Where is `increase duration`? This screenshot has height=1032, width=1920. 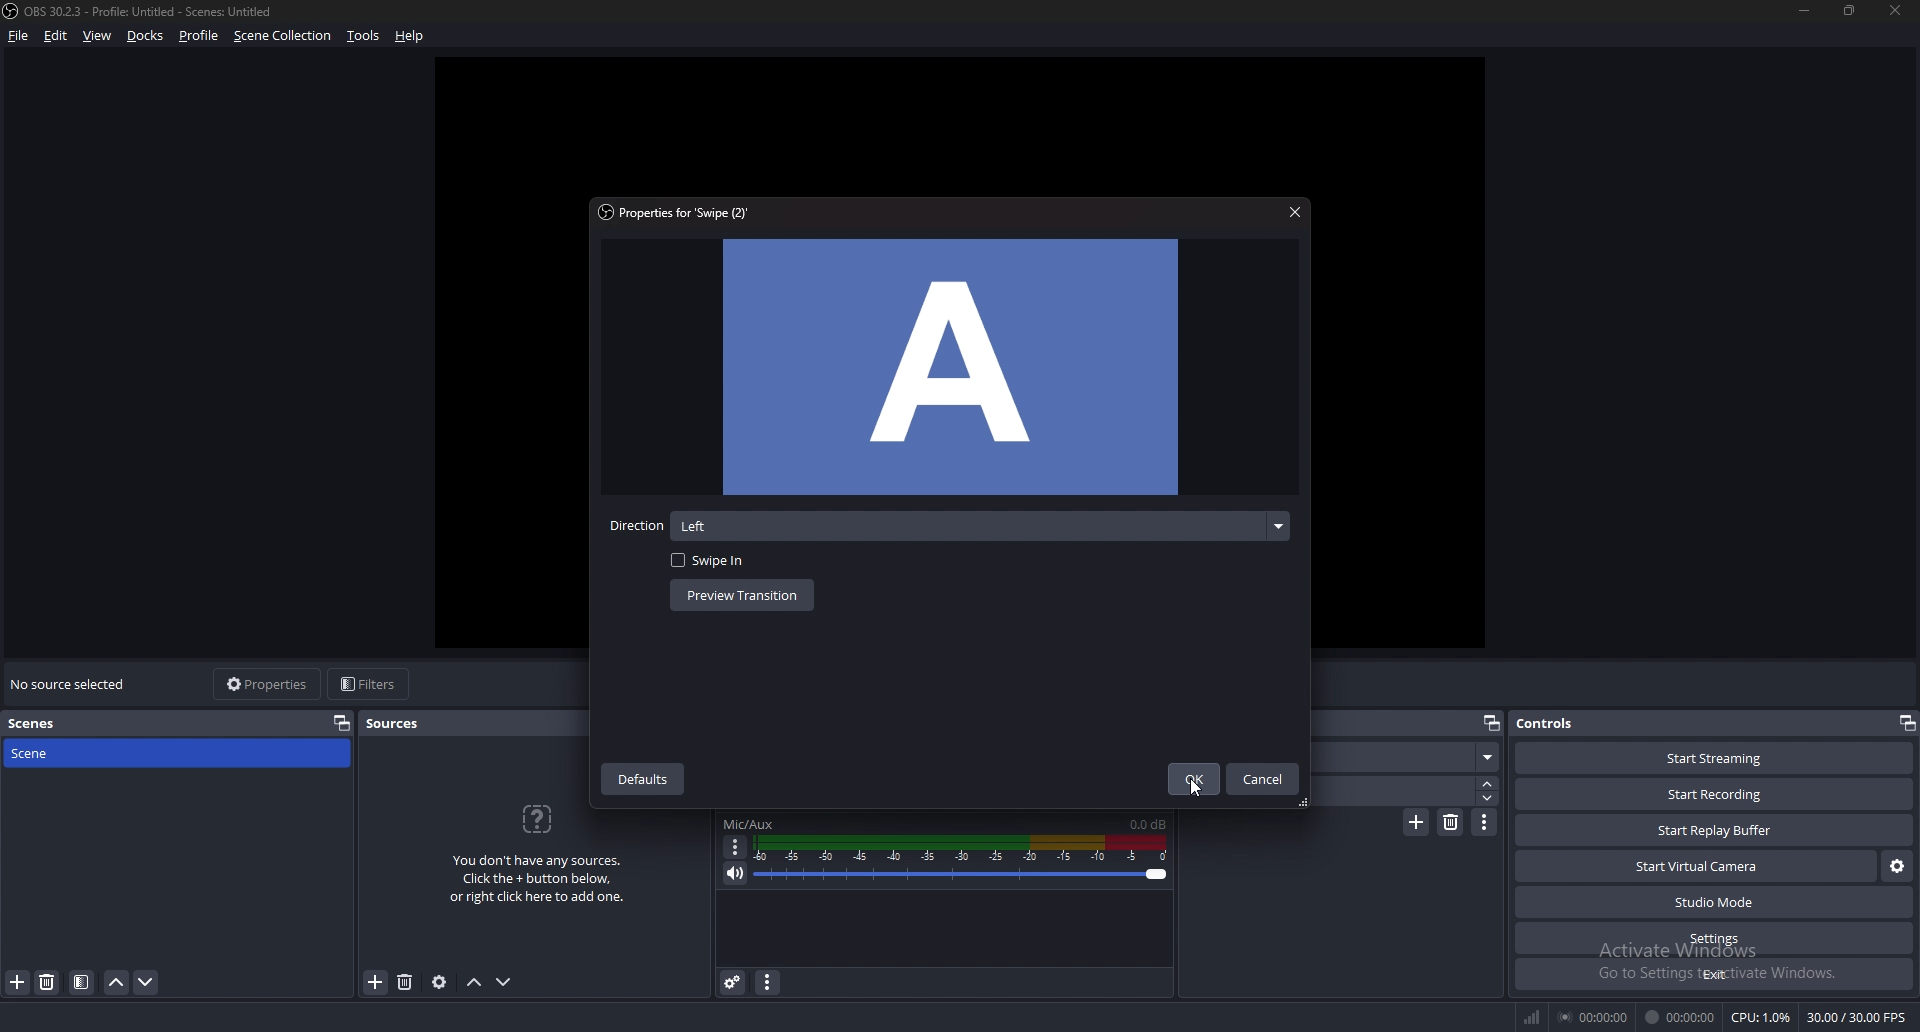
increase duration is located at coordinates (1487, 784).